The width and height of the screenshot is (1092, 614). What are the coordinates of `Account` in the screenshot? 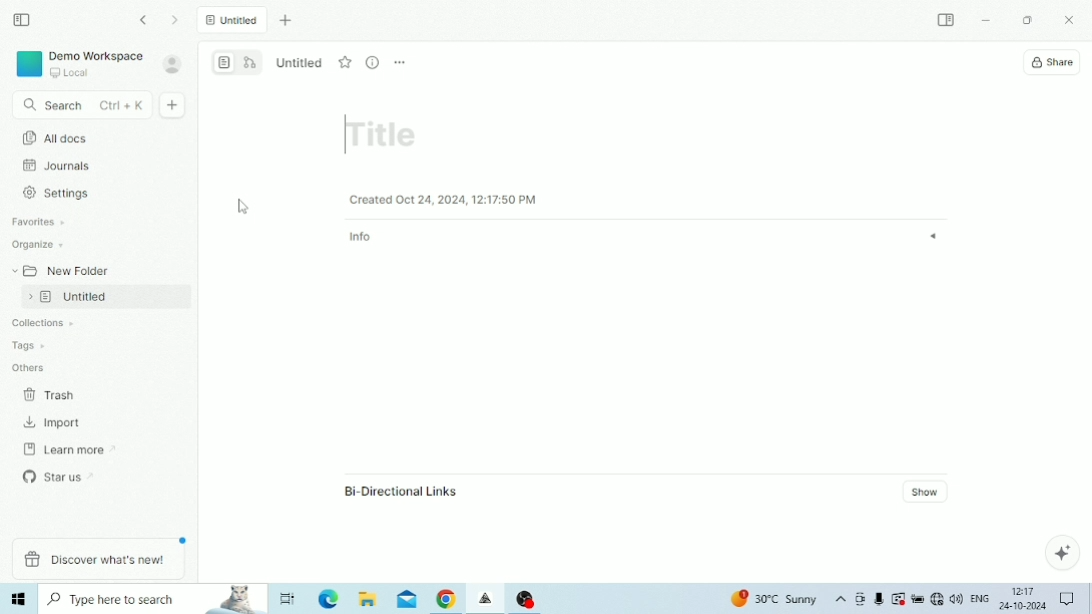 It's located at (173, 64).